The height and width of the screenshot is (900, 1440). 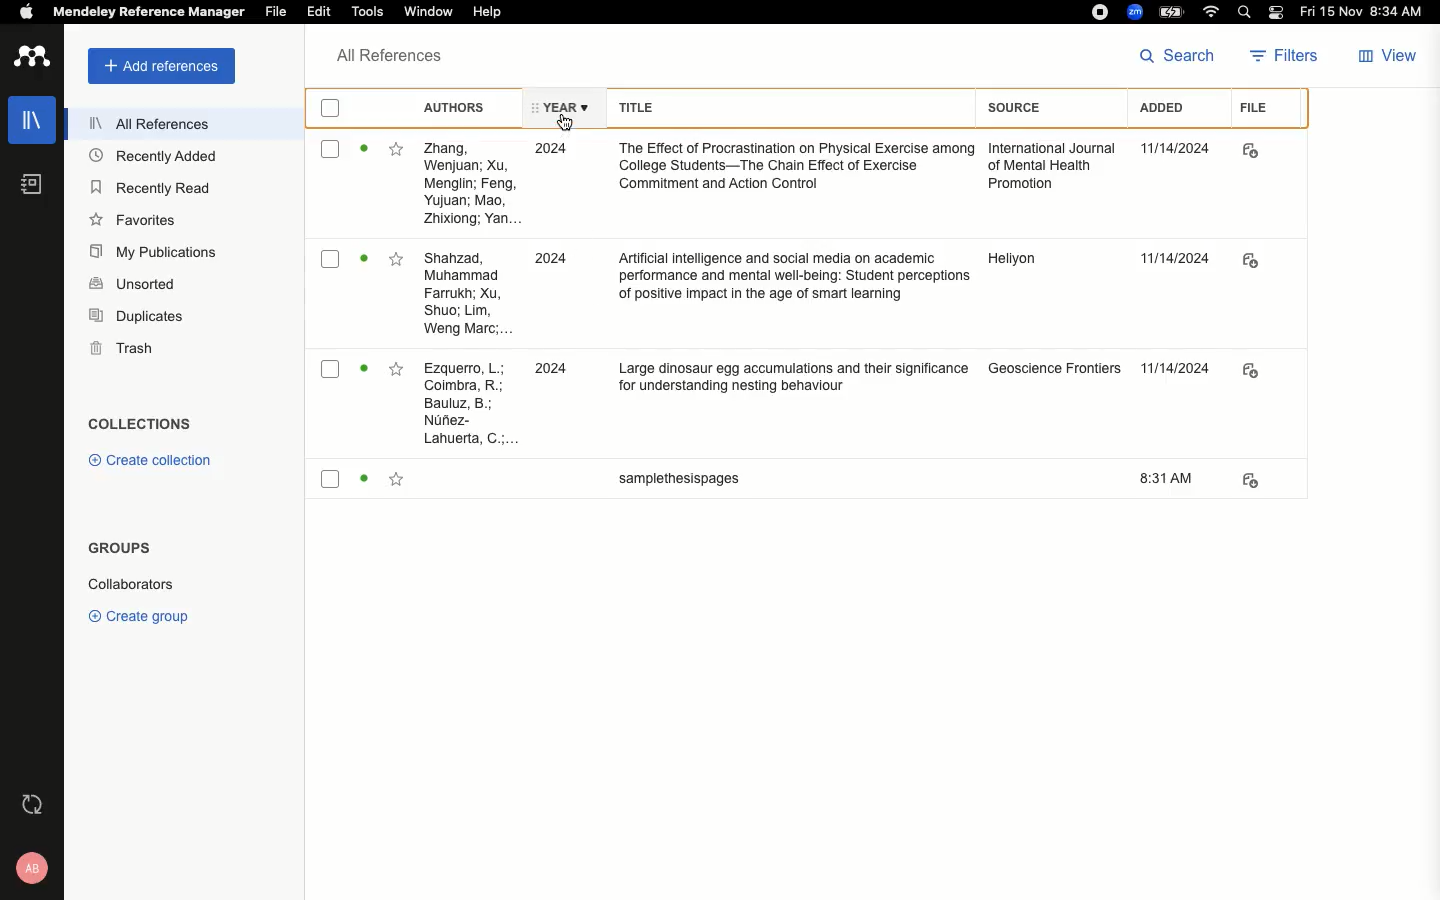 What do you see at coordinates (1367, 12) in the screenshot?
I see `Date/time` at bounding box center [1367, 12].